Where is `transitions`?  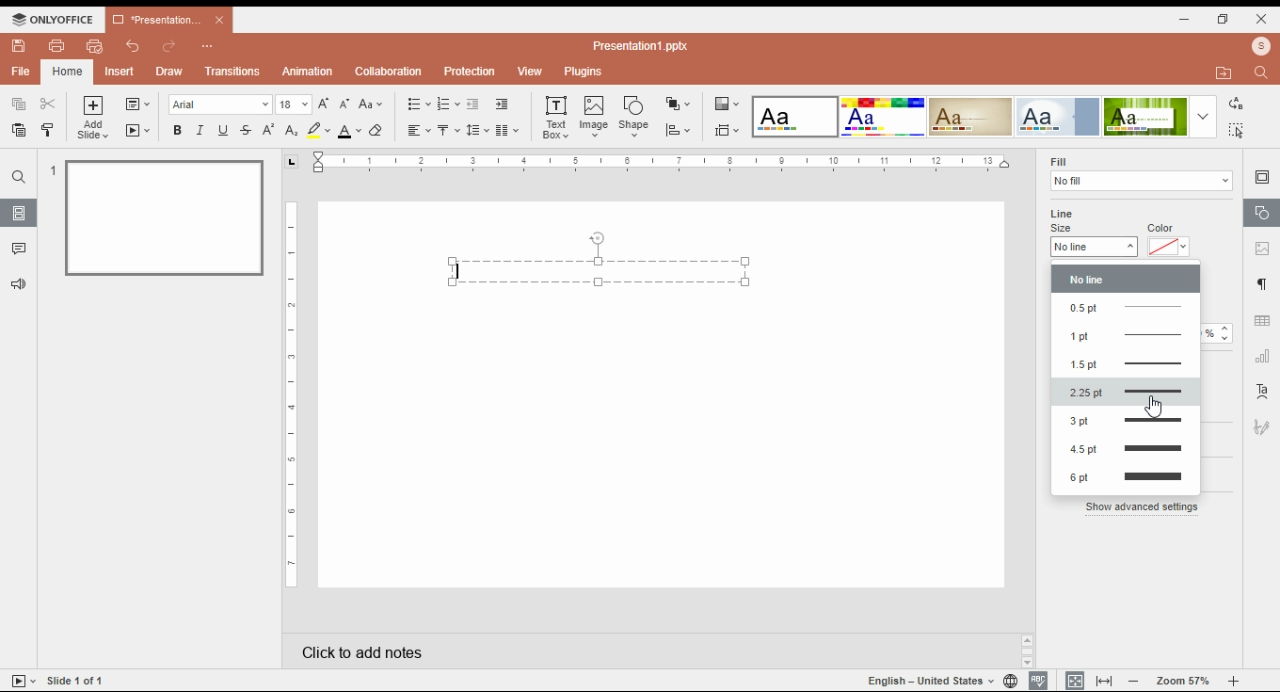
transitions is located at coordinates (233, 73).